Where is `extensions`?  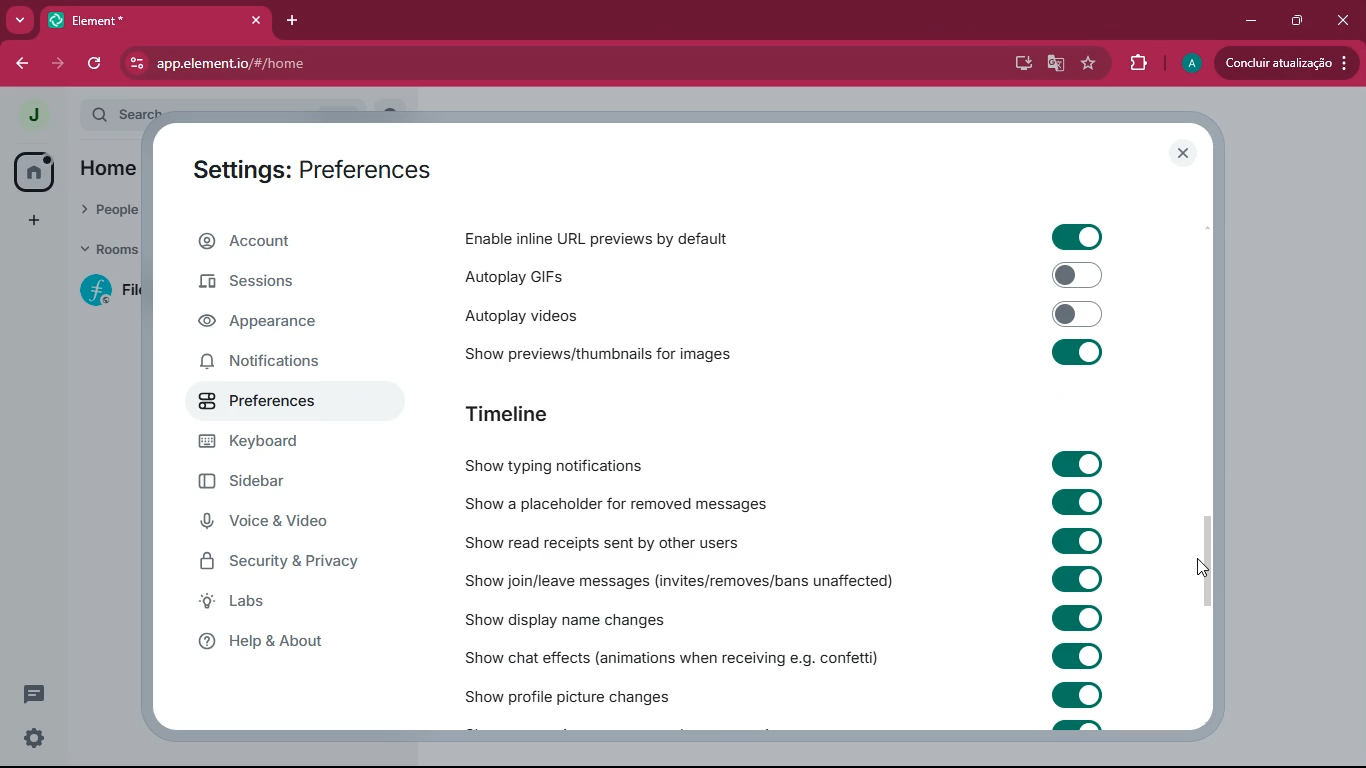
extensions is located at coordinates (1135, 64).